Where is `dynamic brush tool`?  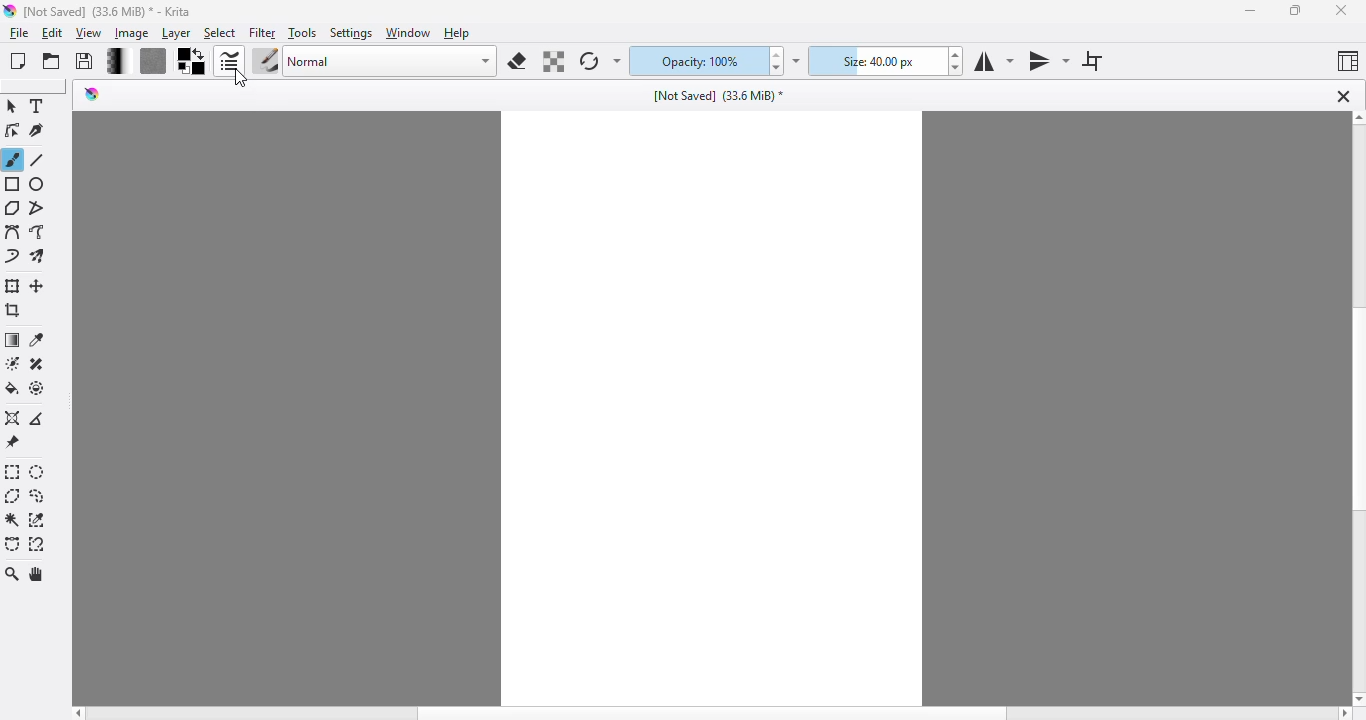 dynamic brush tool is located at coordinates (12, 258).